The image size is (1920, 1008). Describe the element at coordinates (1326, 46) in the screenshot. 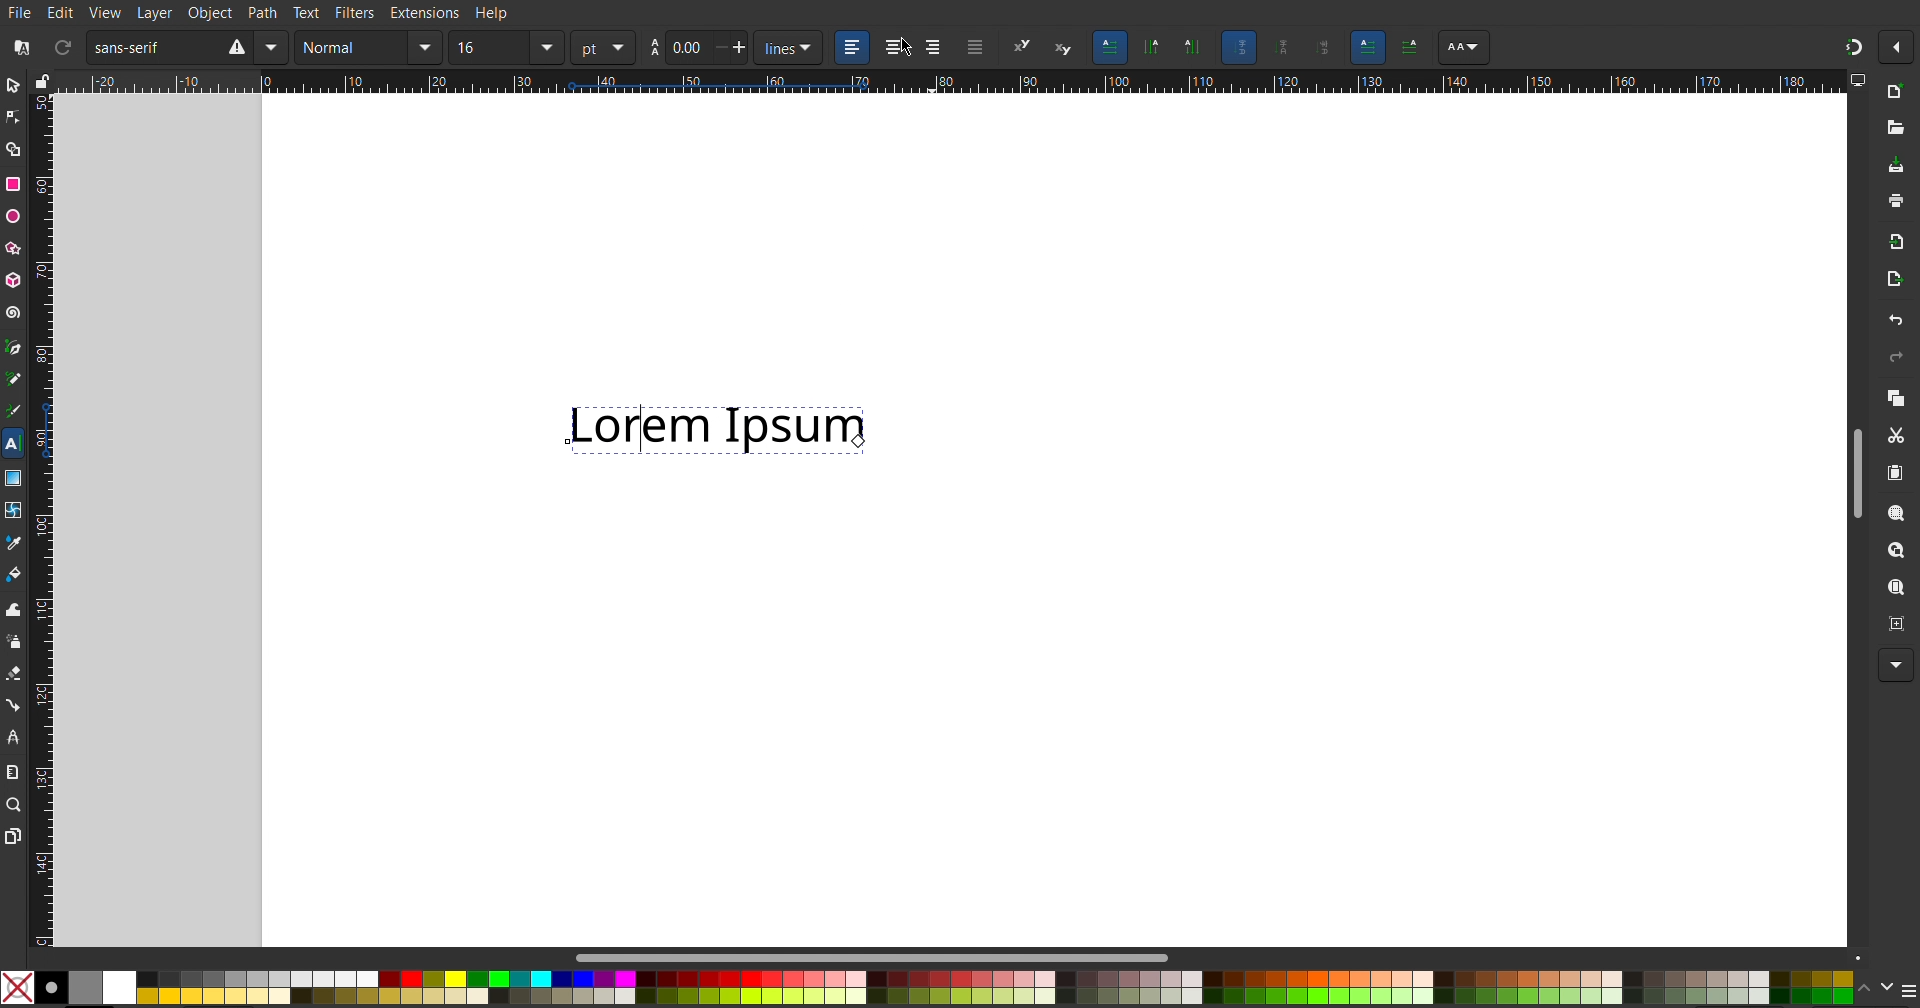

I see `Sideways glyph orientation` at that location.